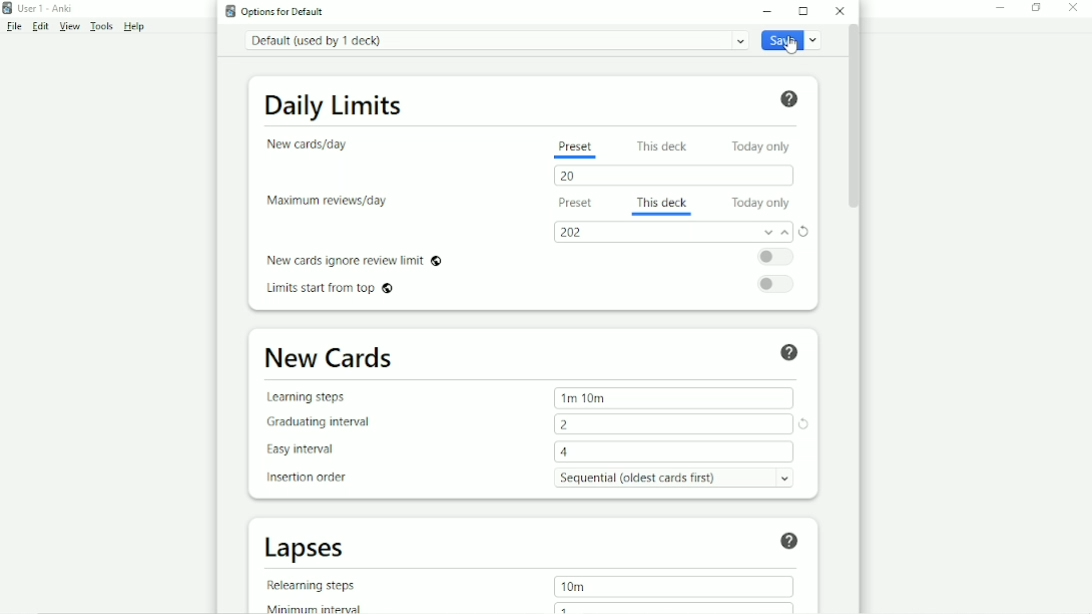 This screenshot has height=614, width=1092. Describe the element at coordinates (781, 283) in the screenshot. I see `Toggle on/off` at that location.